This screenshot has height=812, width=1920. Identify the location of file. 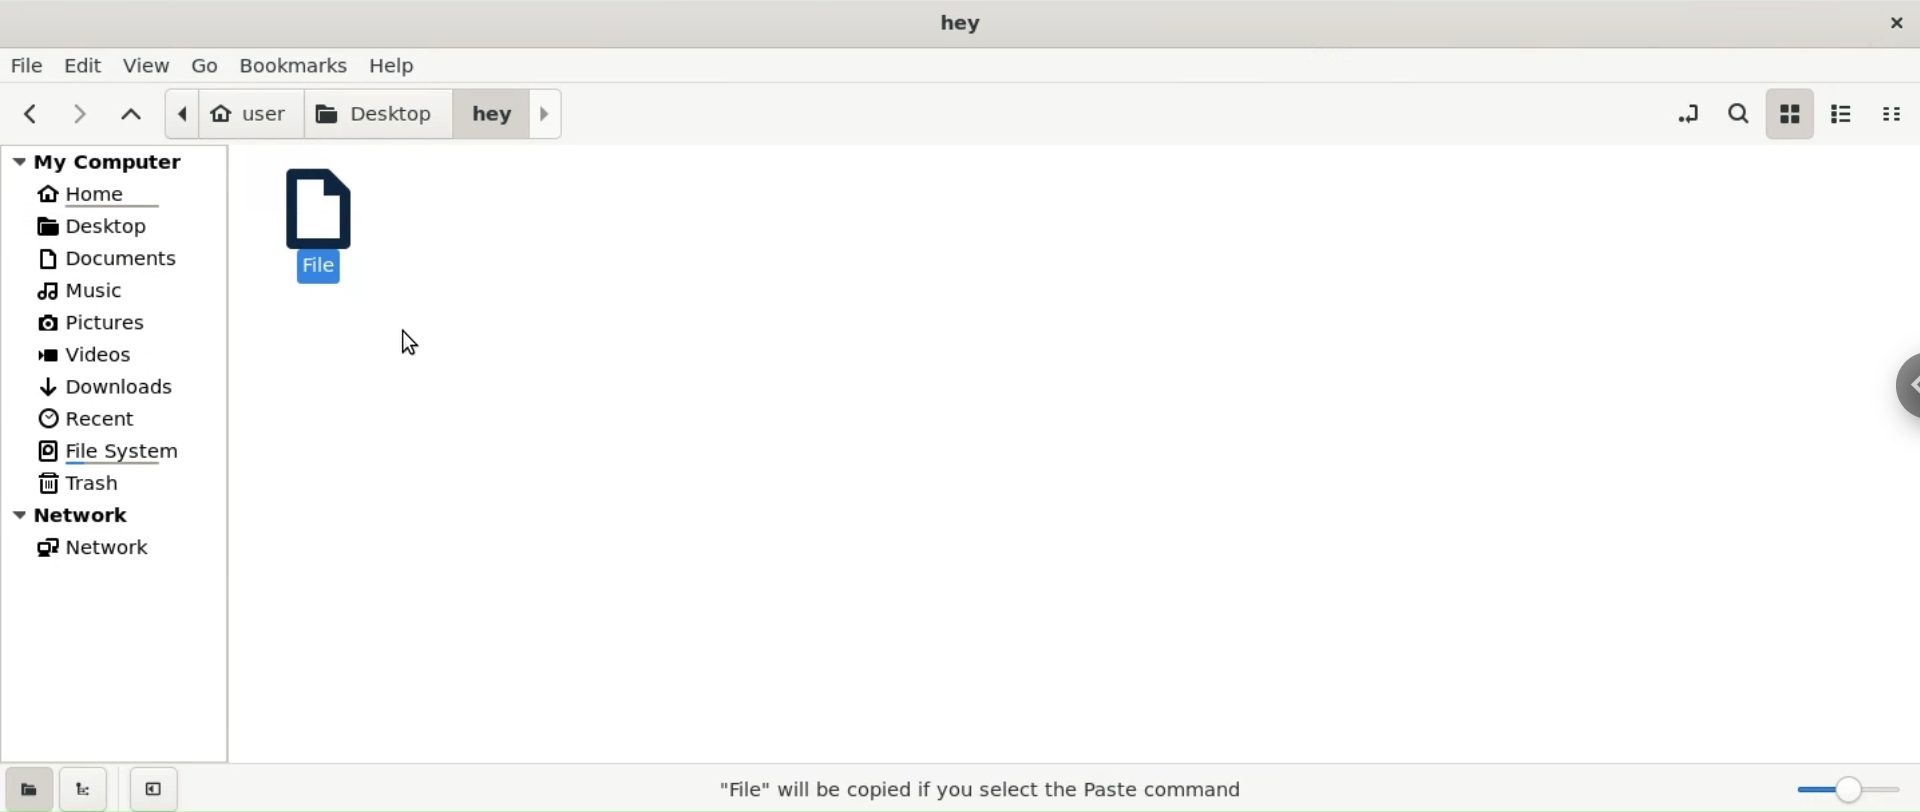
(328, 231).